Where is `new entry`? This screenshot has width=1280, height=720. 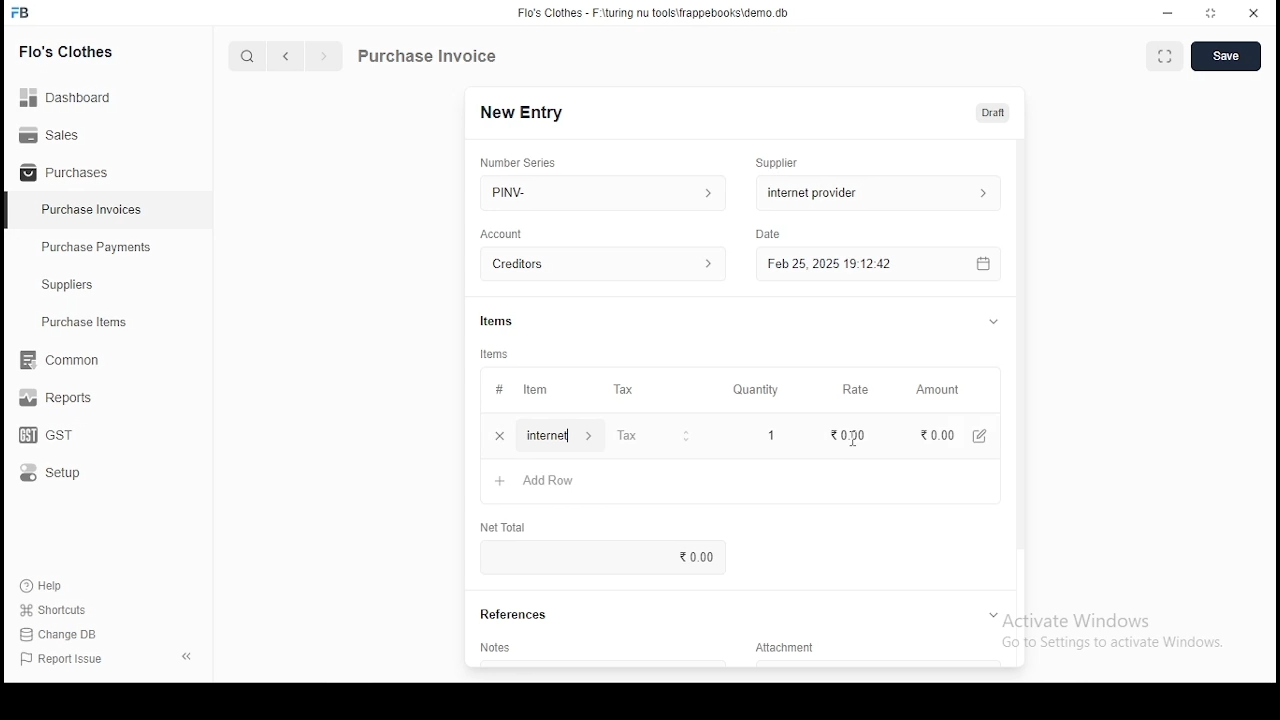
new entry is located at coordinates (520, 112).